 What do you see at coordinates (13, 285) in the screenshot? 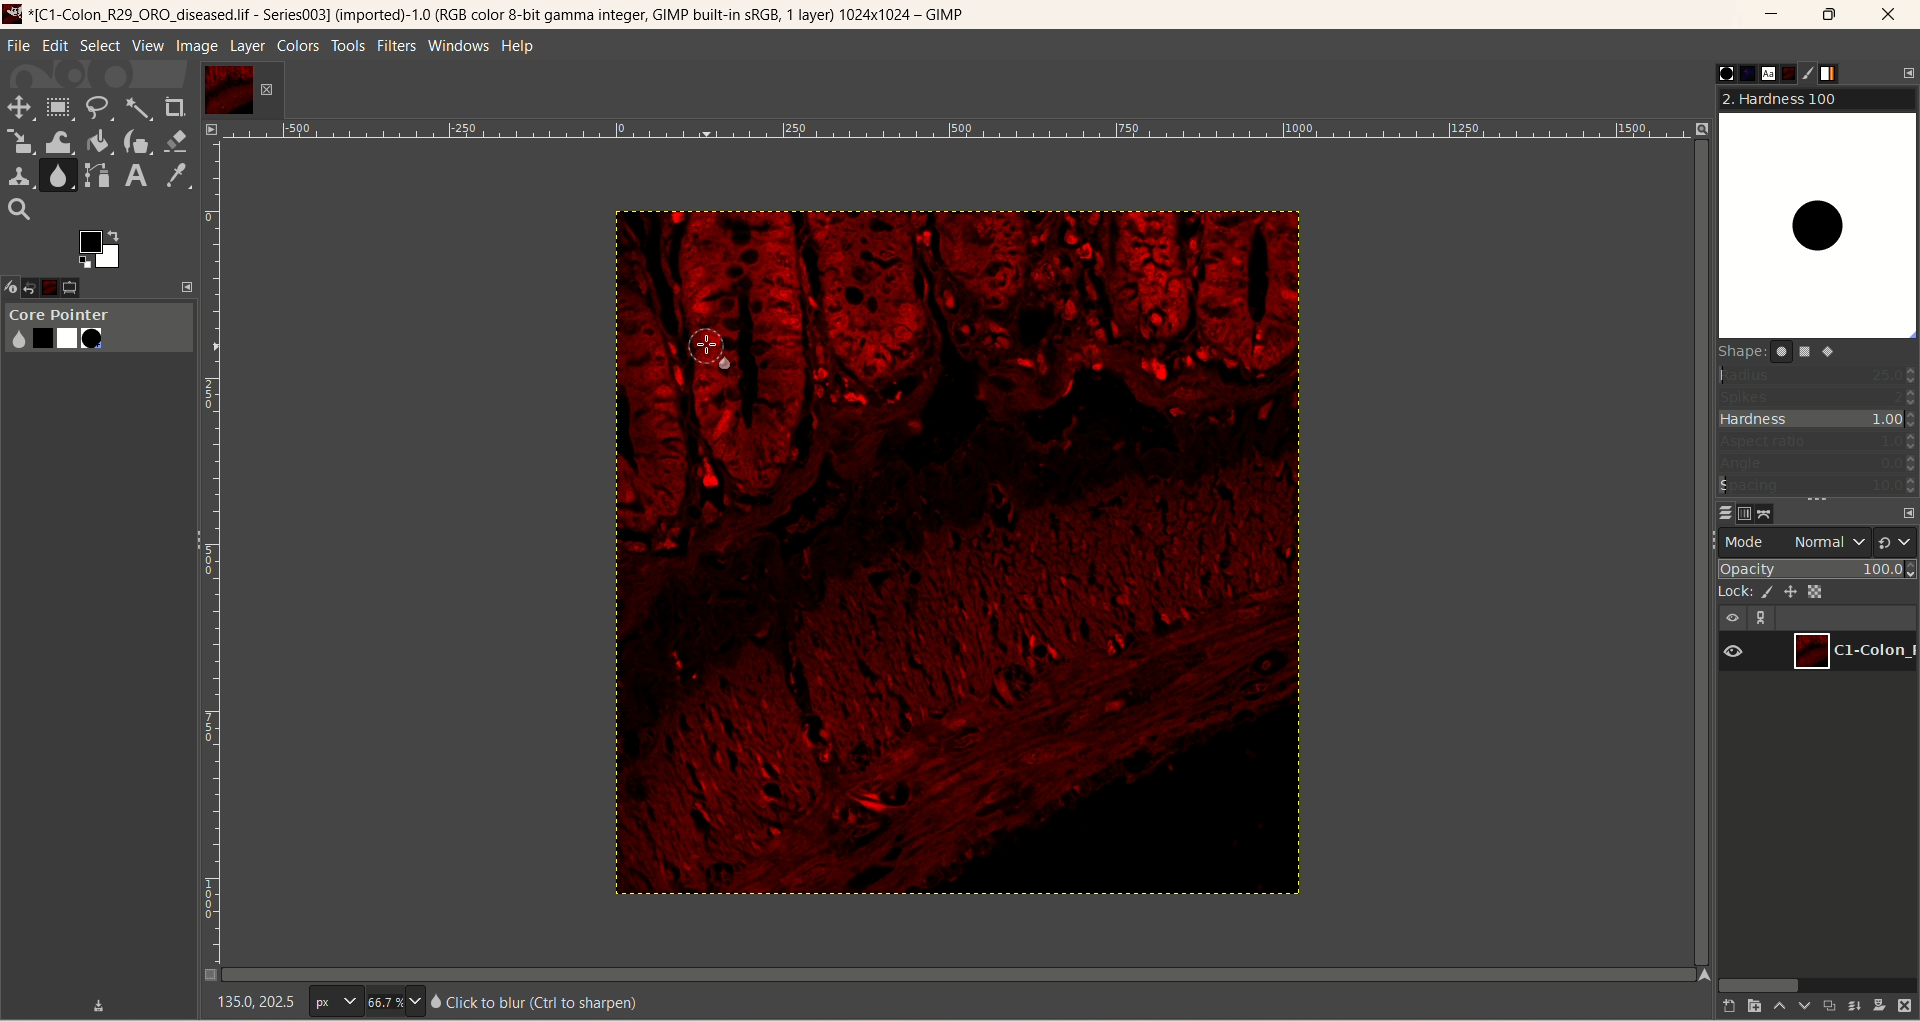
I see `device status` at bounding box center [13, 285].